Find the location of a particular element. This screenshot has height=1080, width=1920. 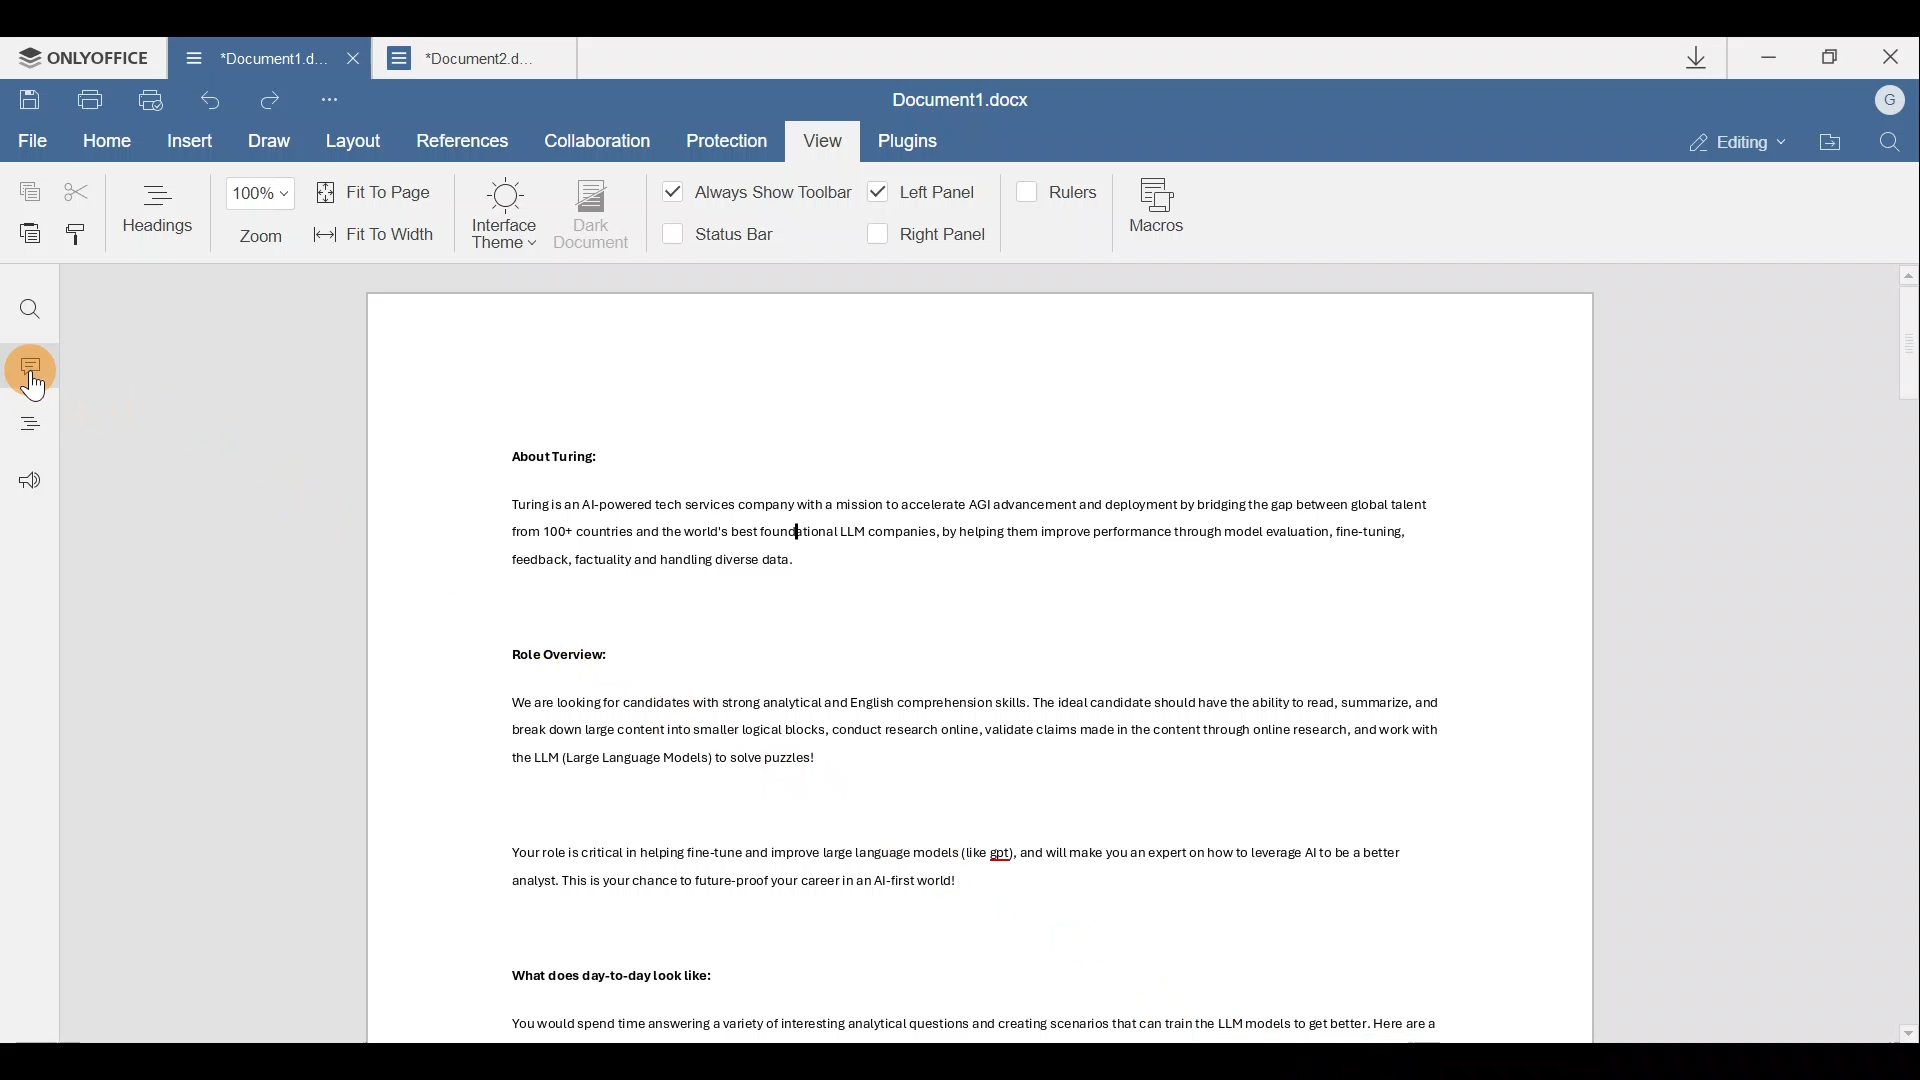

Zoom is located at coordinates (264, 214).